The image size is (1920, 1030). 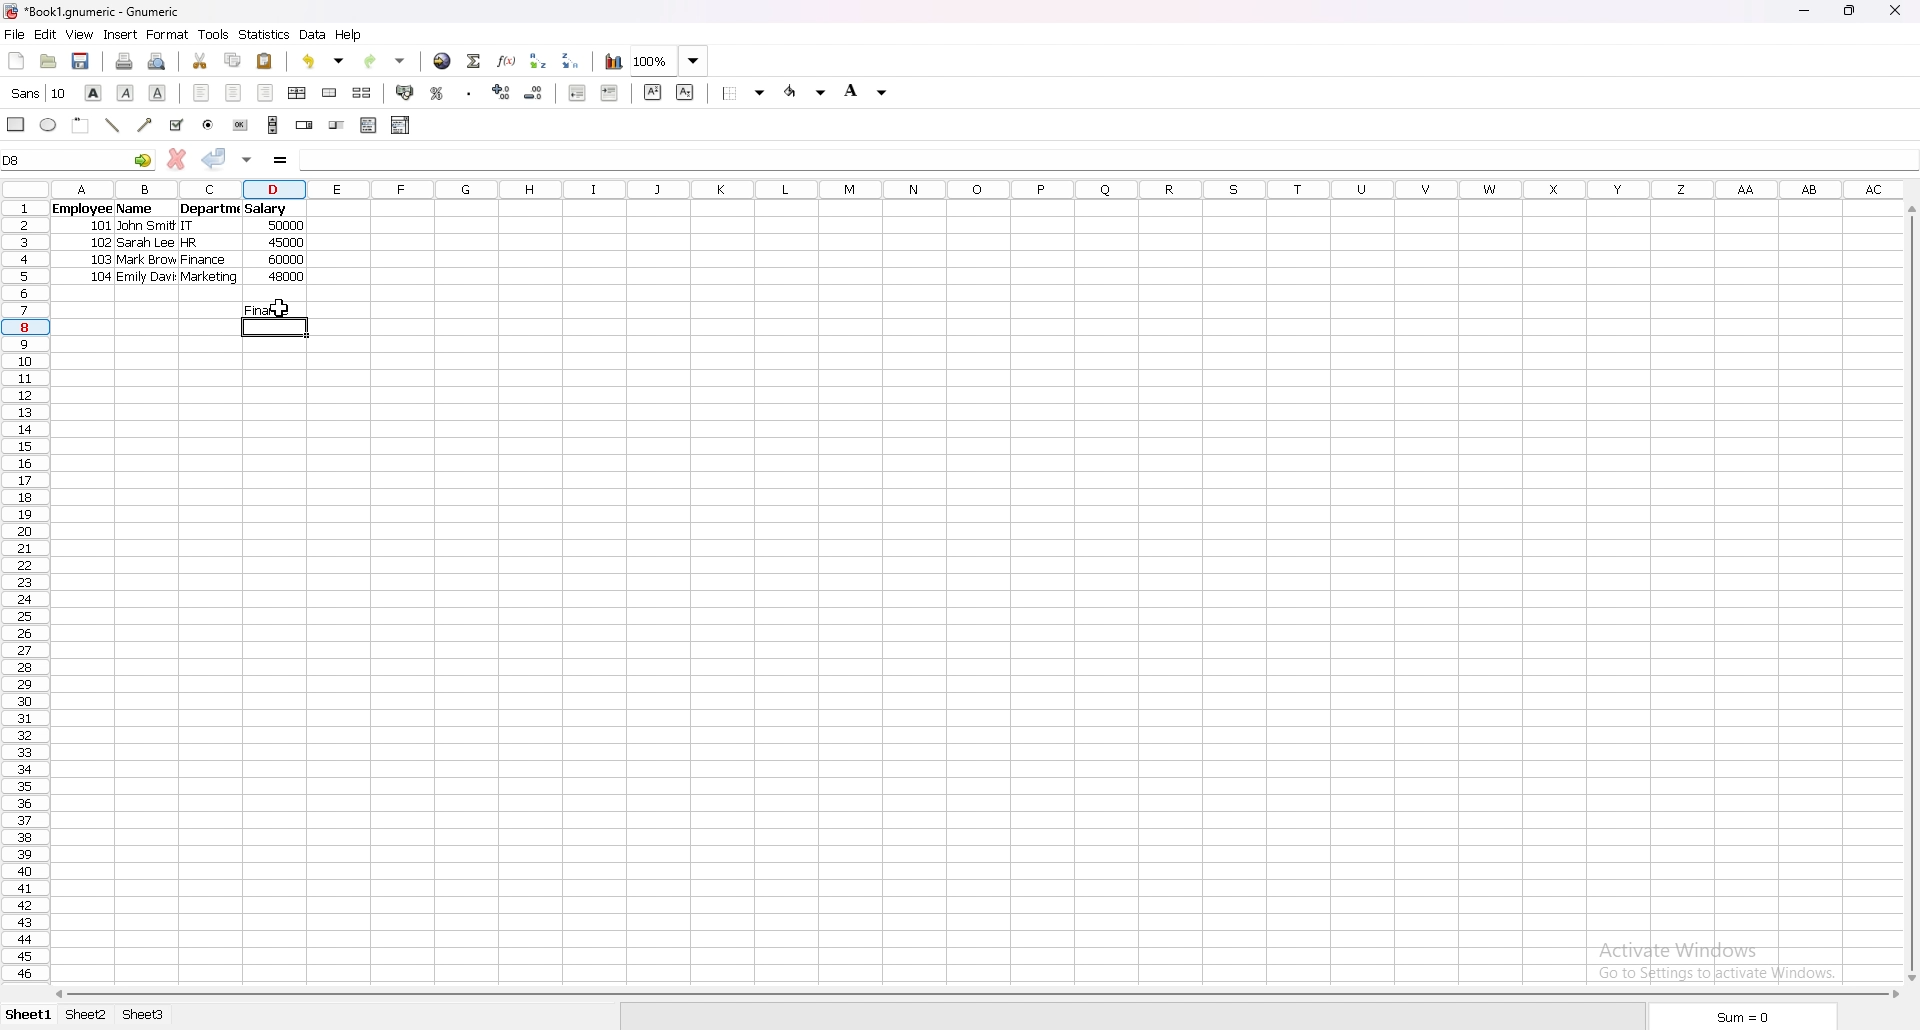 I want to click on combo box, so click(x=401, y=125).